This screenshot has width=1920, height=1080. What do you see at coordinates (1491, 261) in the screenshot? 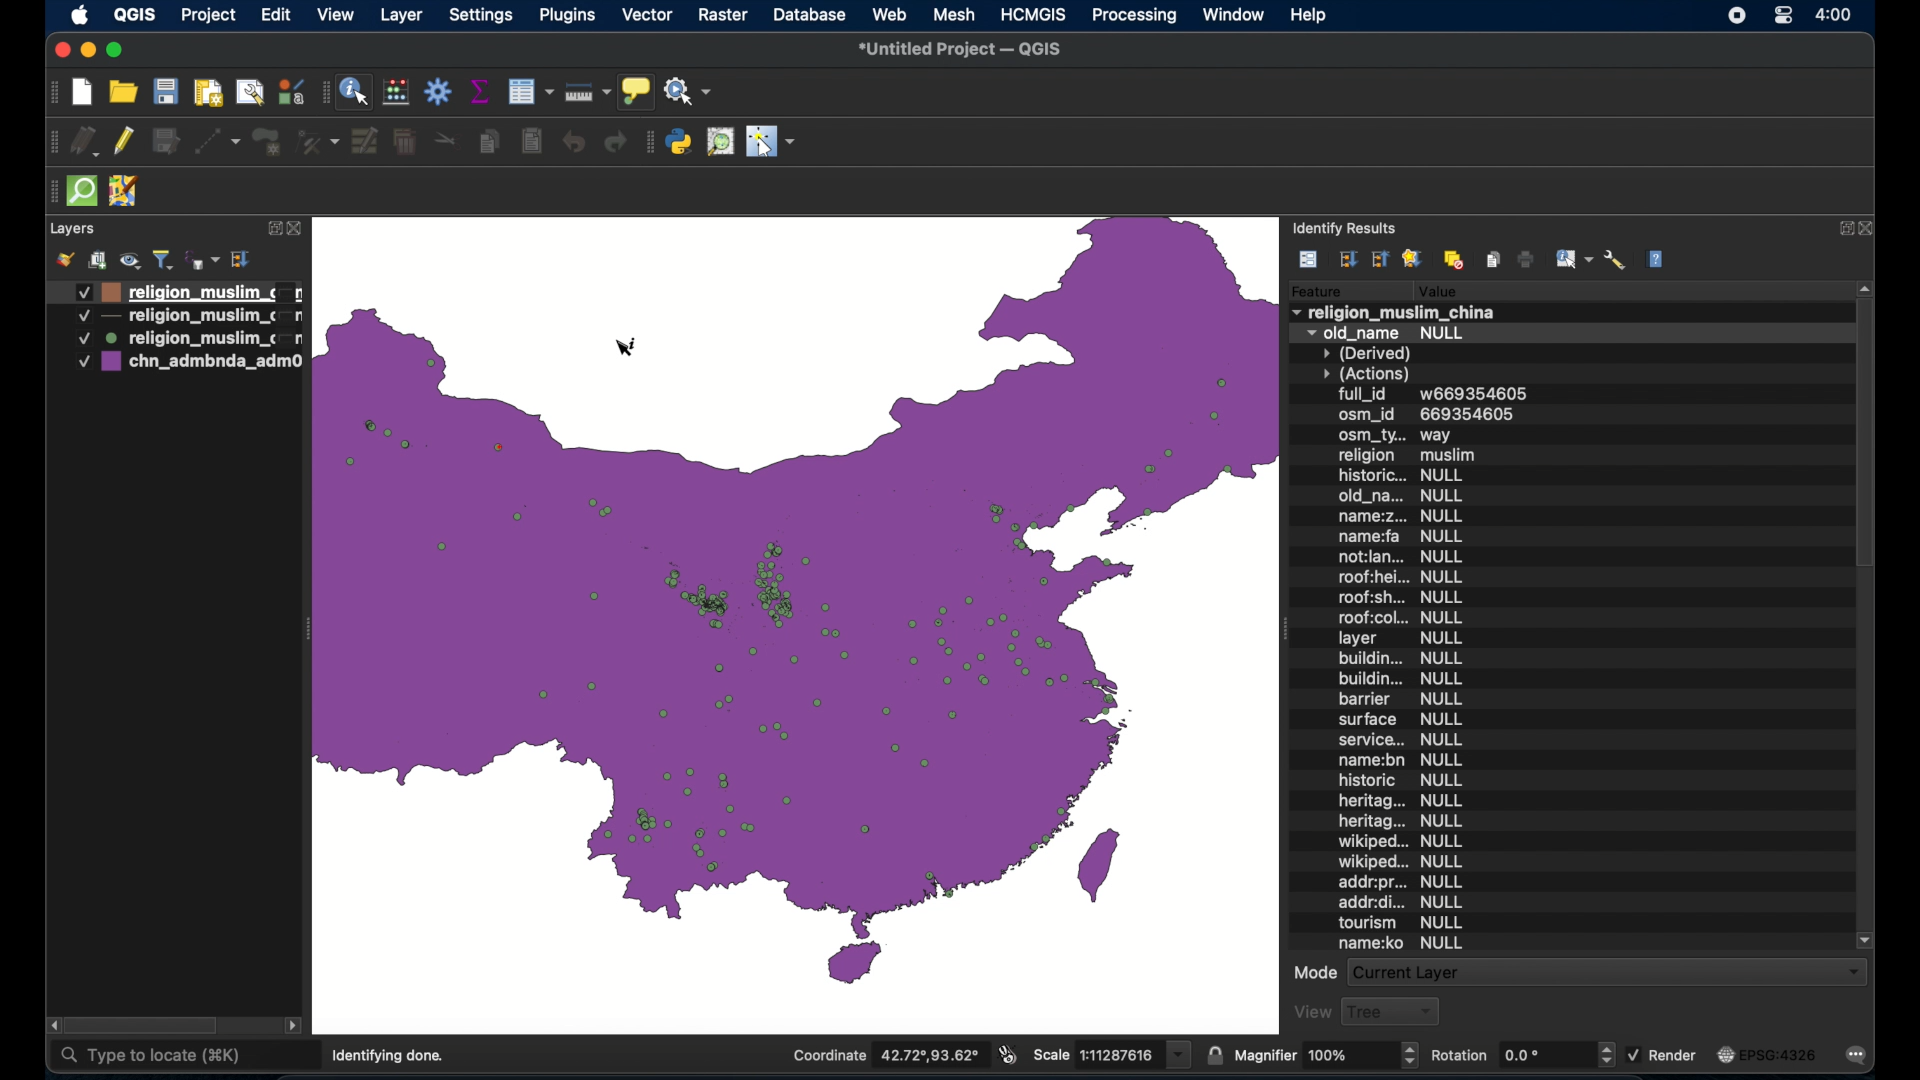
I see `copy` at bounding box center [1491, 261].